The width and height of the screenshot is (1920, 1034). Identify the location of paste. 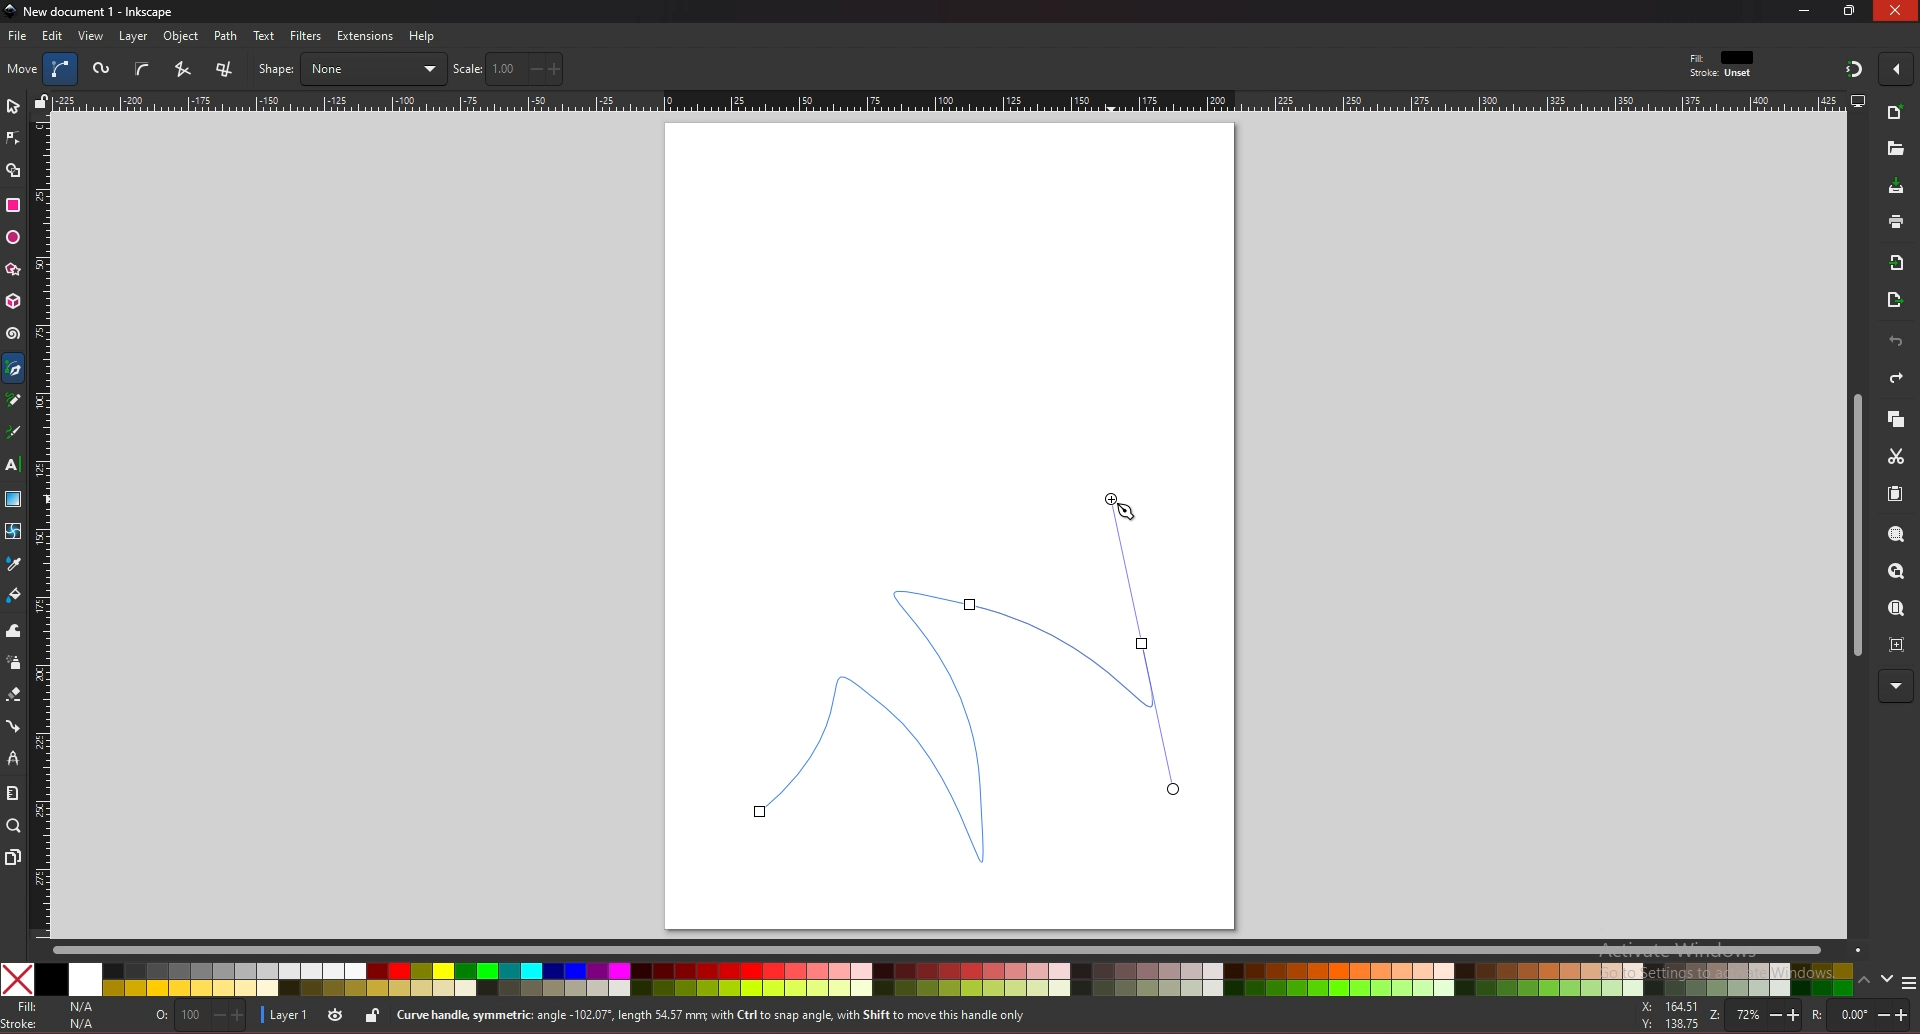
(1895, 495).